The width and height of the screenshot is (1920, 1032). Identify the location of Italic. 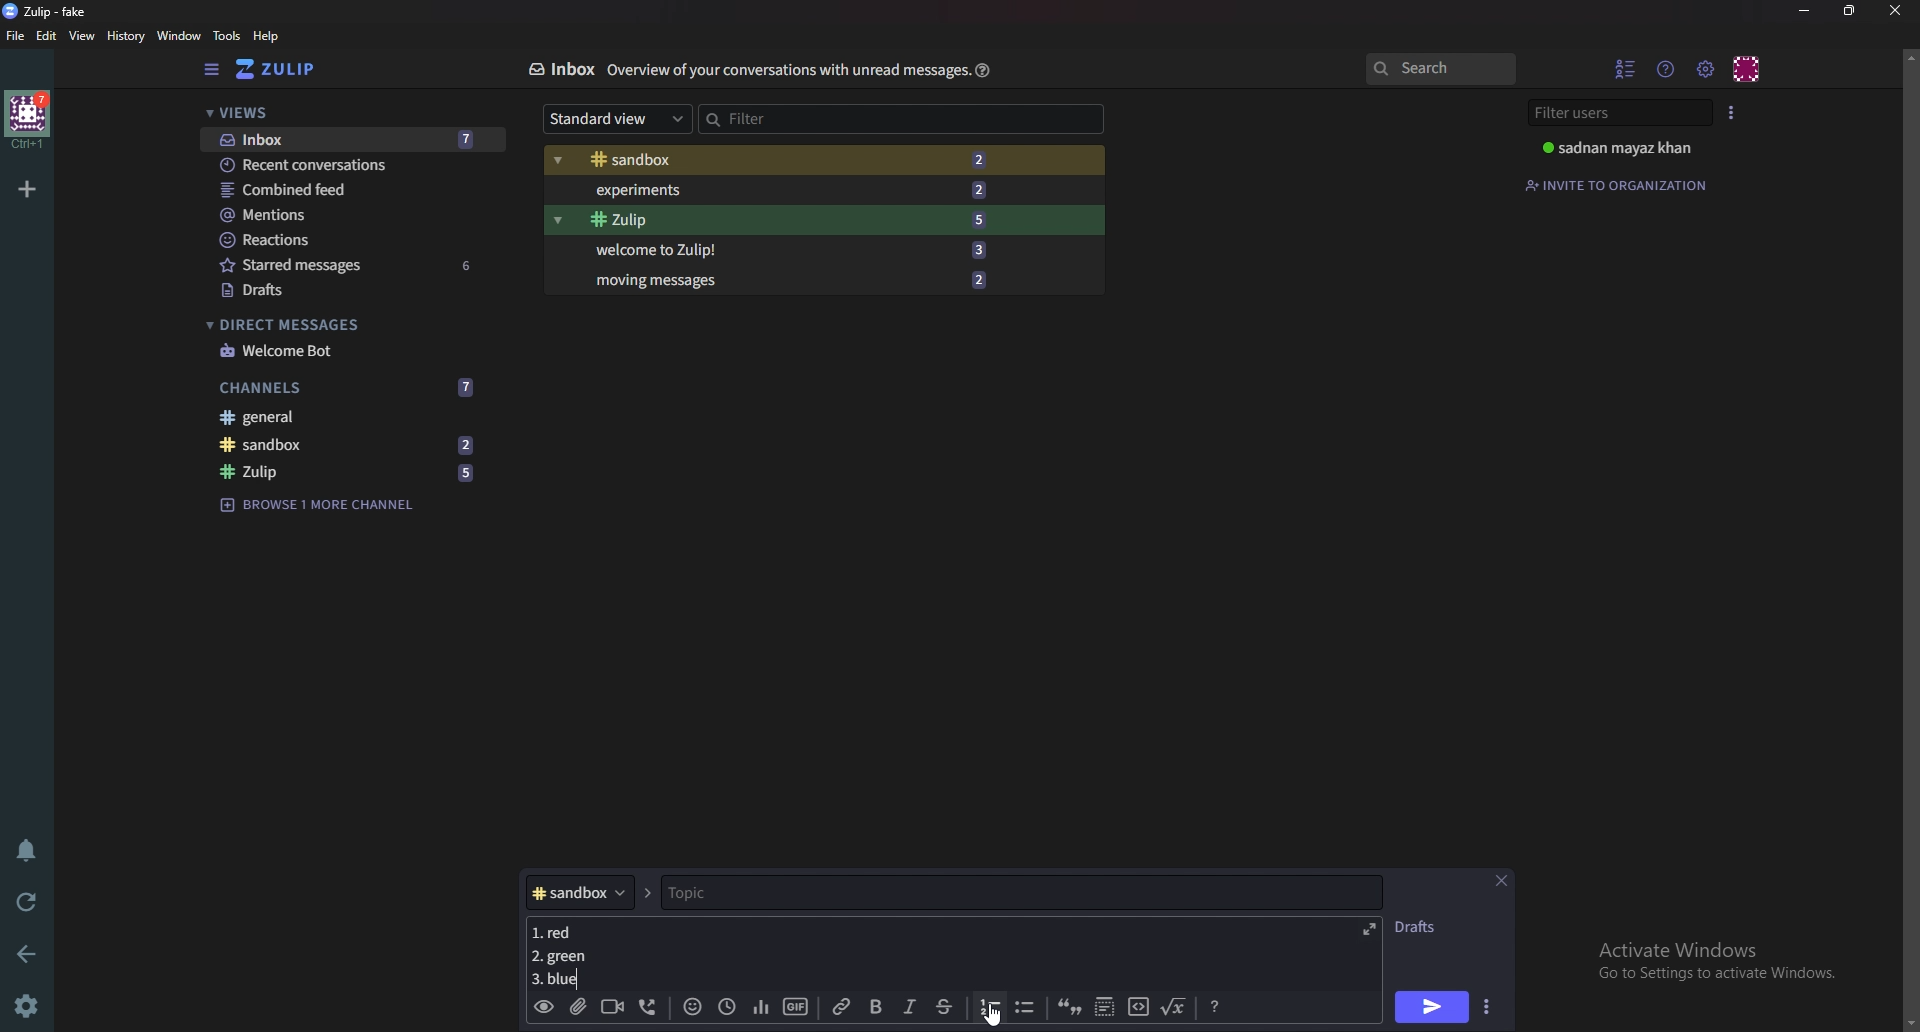
(908, 1010).